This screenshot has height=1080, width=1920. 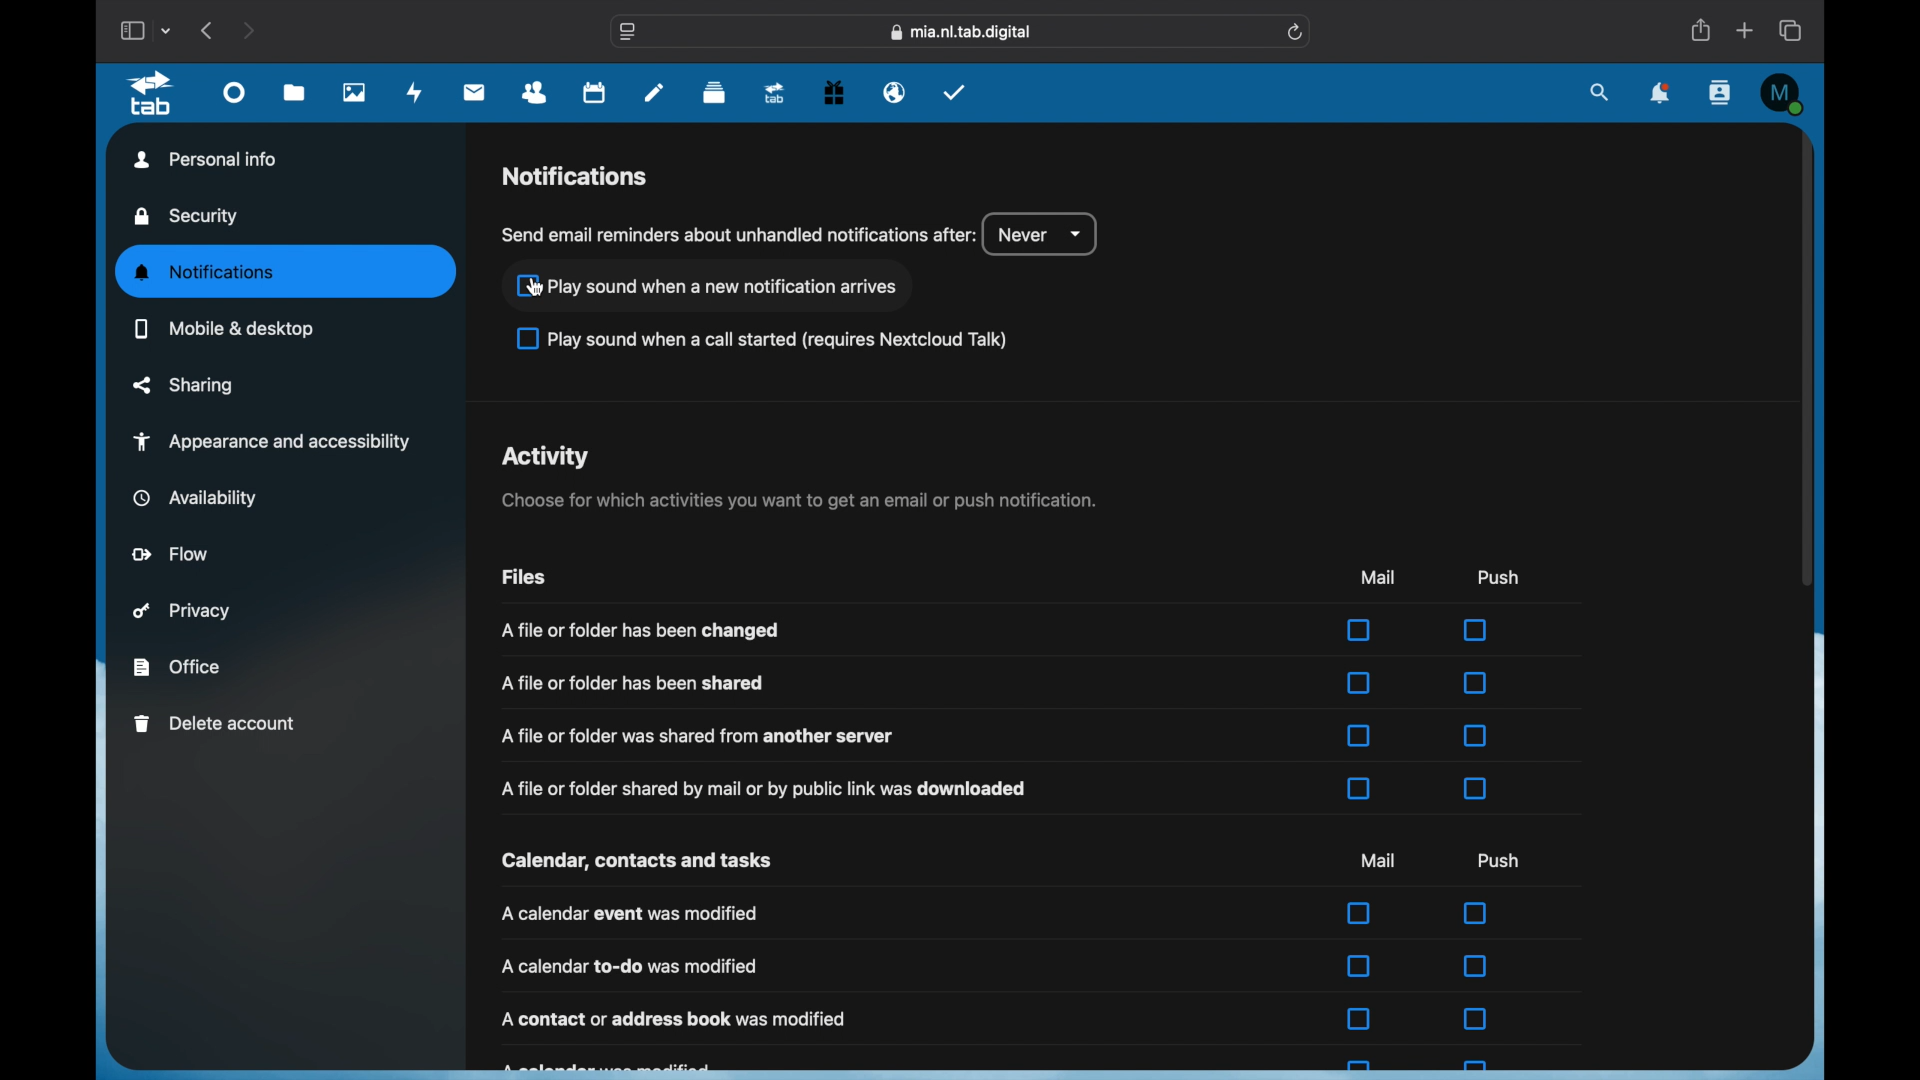 I want to click on activity, so click(x=415, y=92).